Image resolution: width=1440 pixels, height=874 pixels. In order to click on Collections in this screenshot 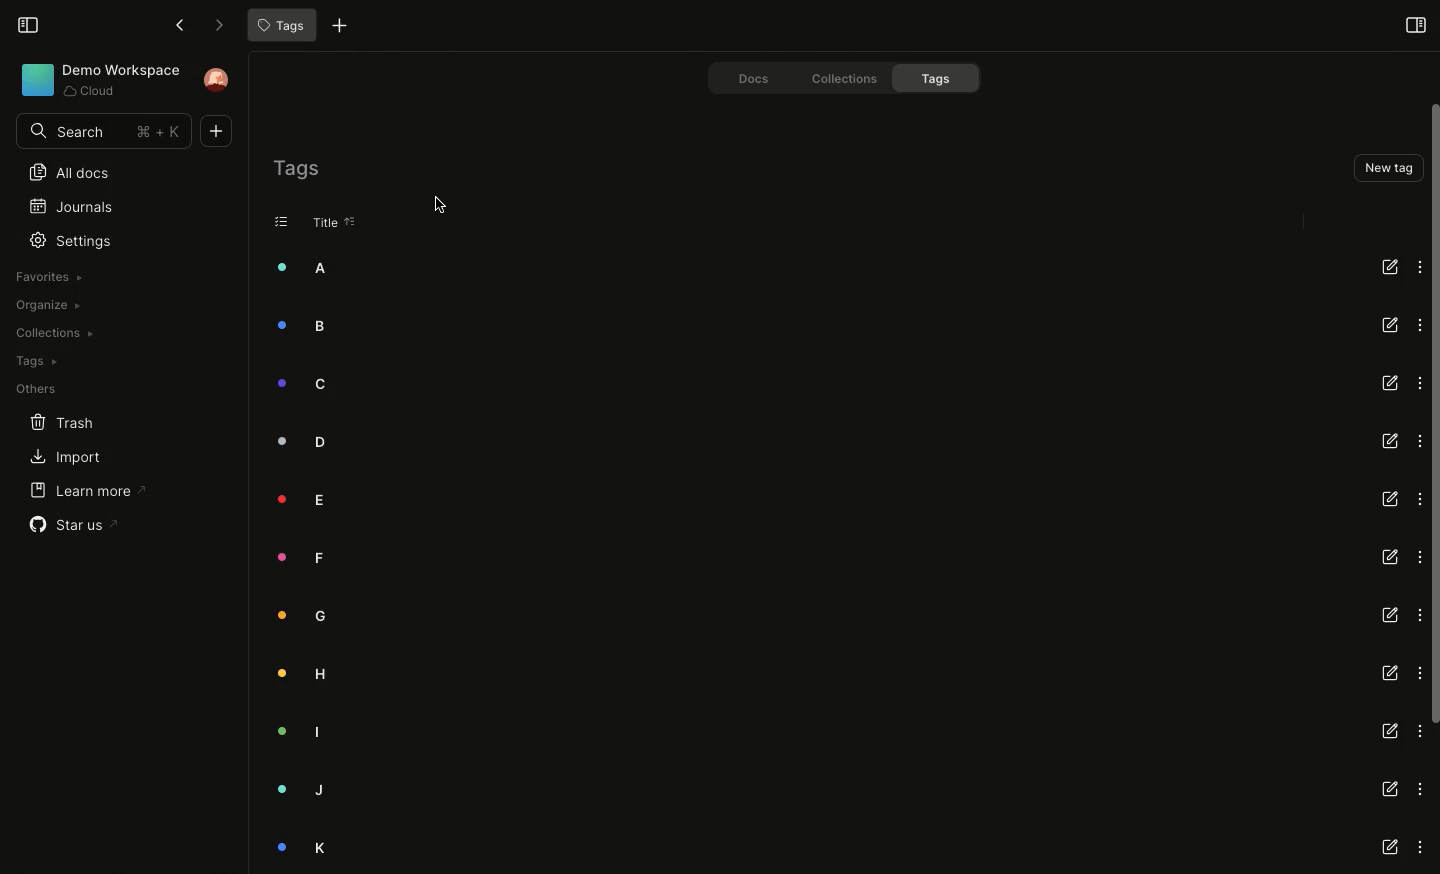, I will do `click(836, 77)`.